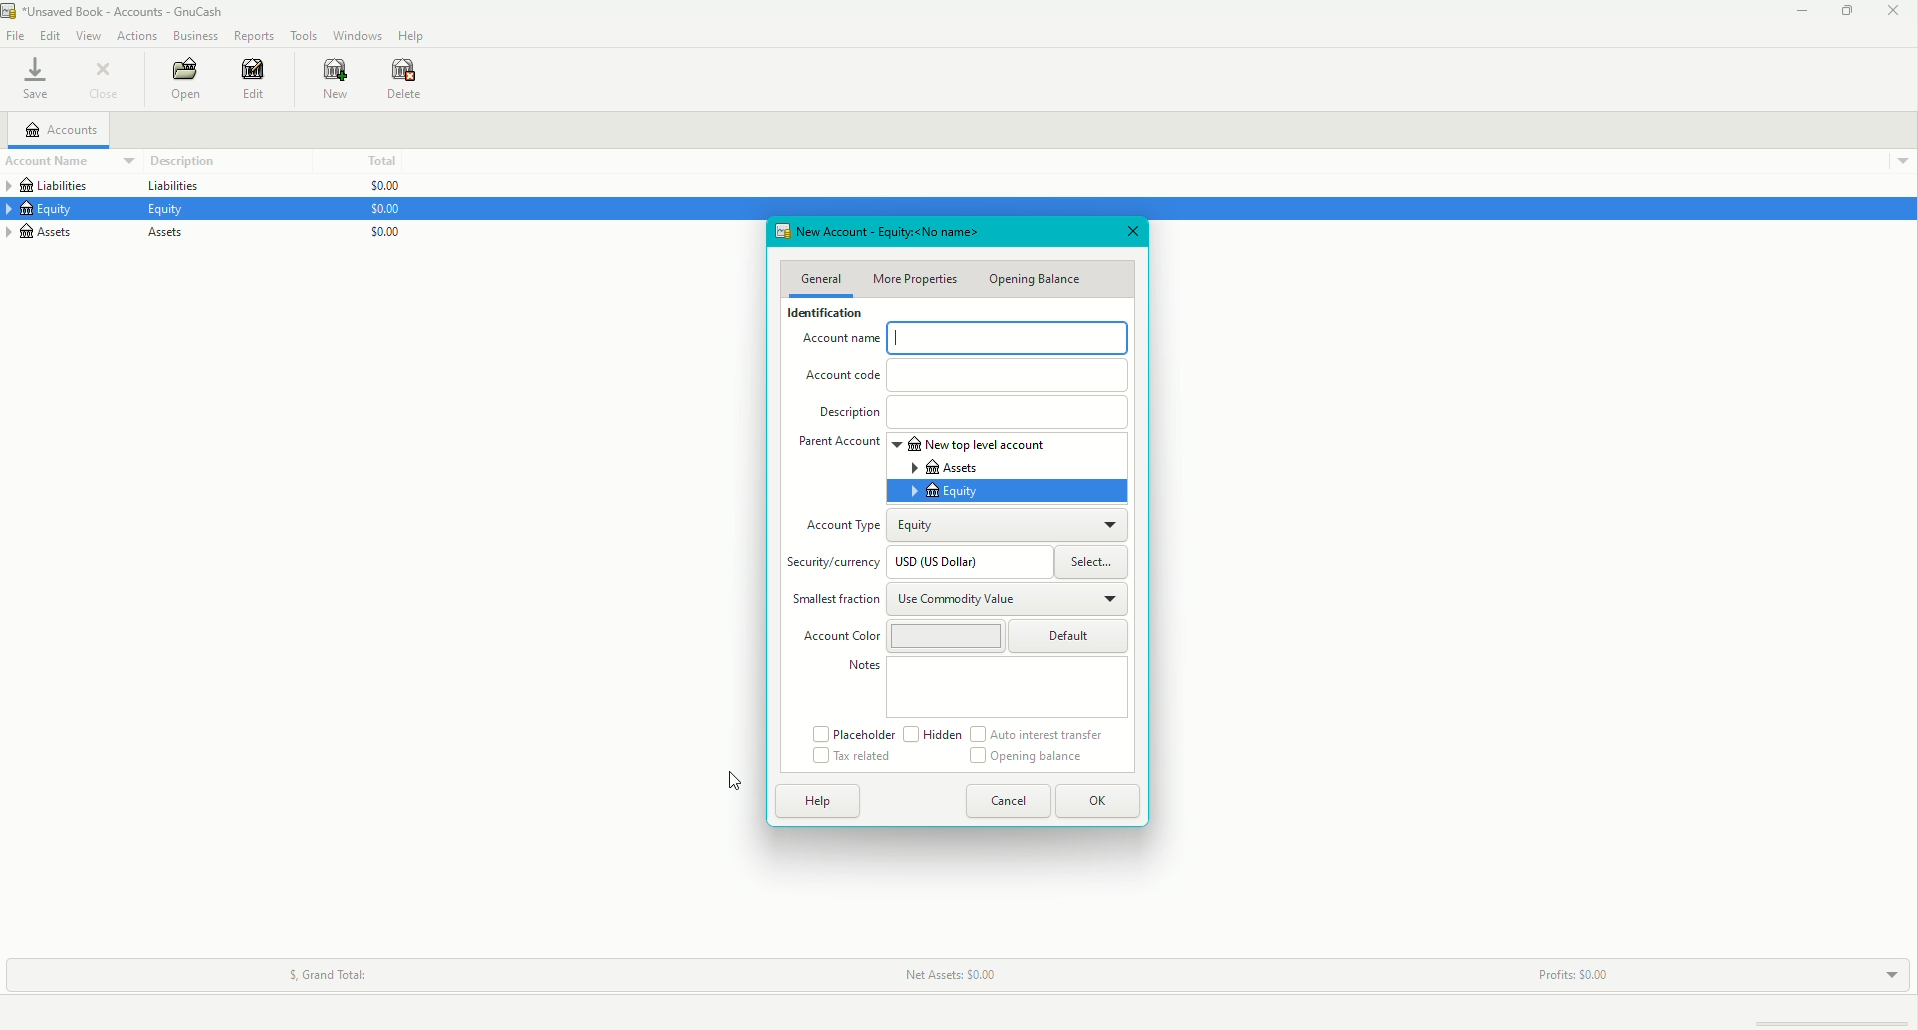  I want to click on New Account, so click(900, 232).